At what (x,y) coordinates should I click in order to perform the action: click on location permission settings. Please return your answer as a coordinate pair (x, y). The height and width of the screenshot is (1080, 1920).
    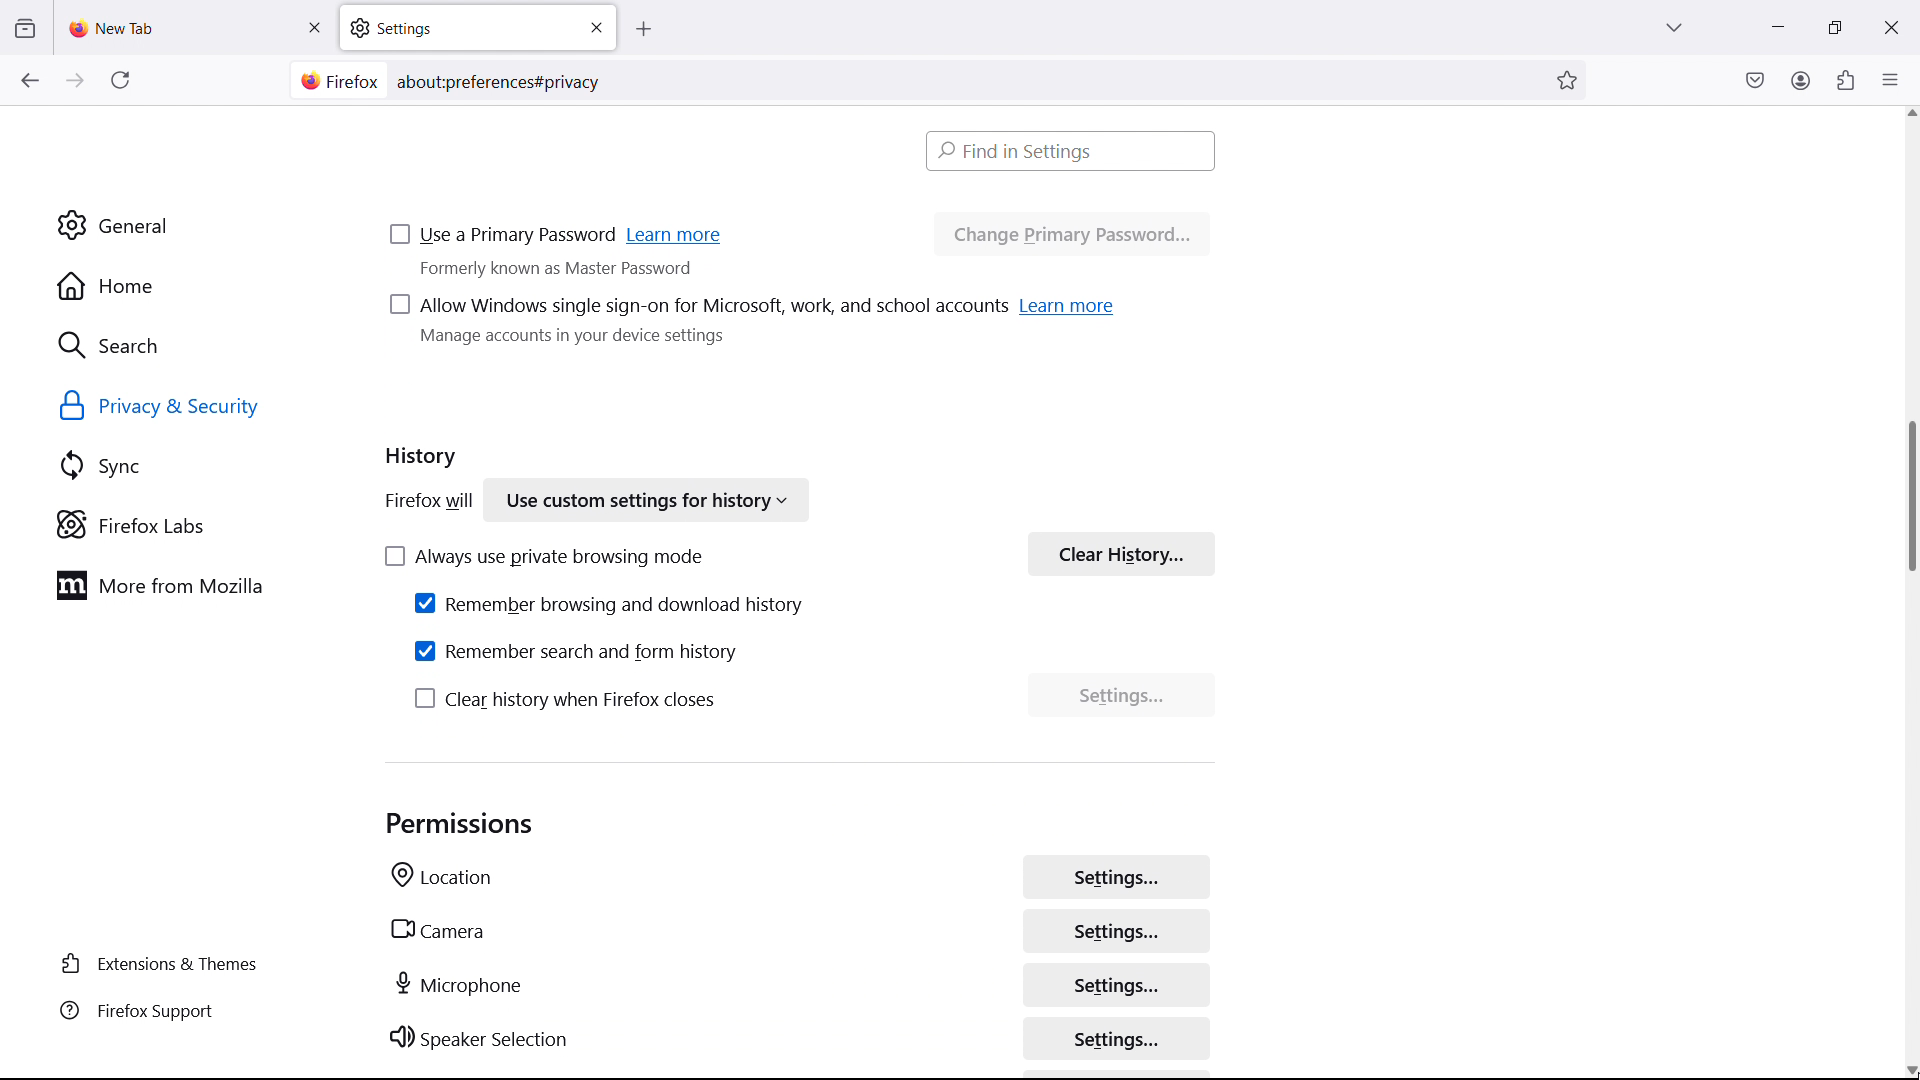
    Looking at the image, I should click on (1115, 873).